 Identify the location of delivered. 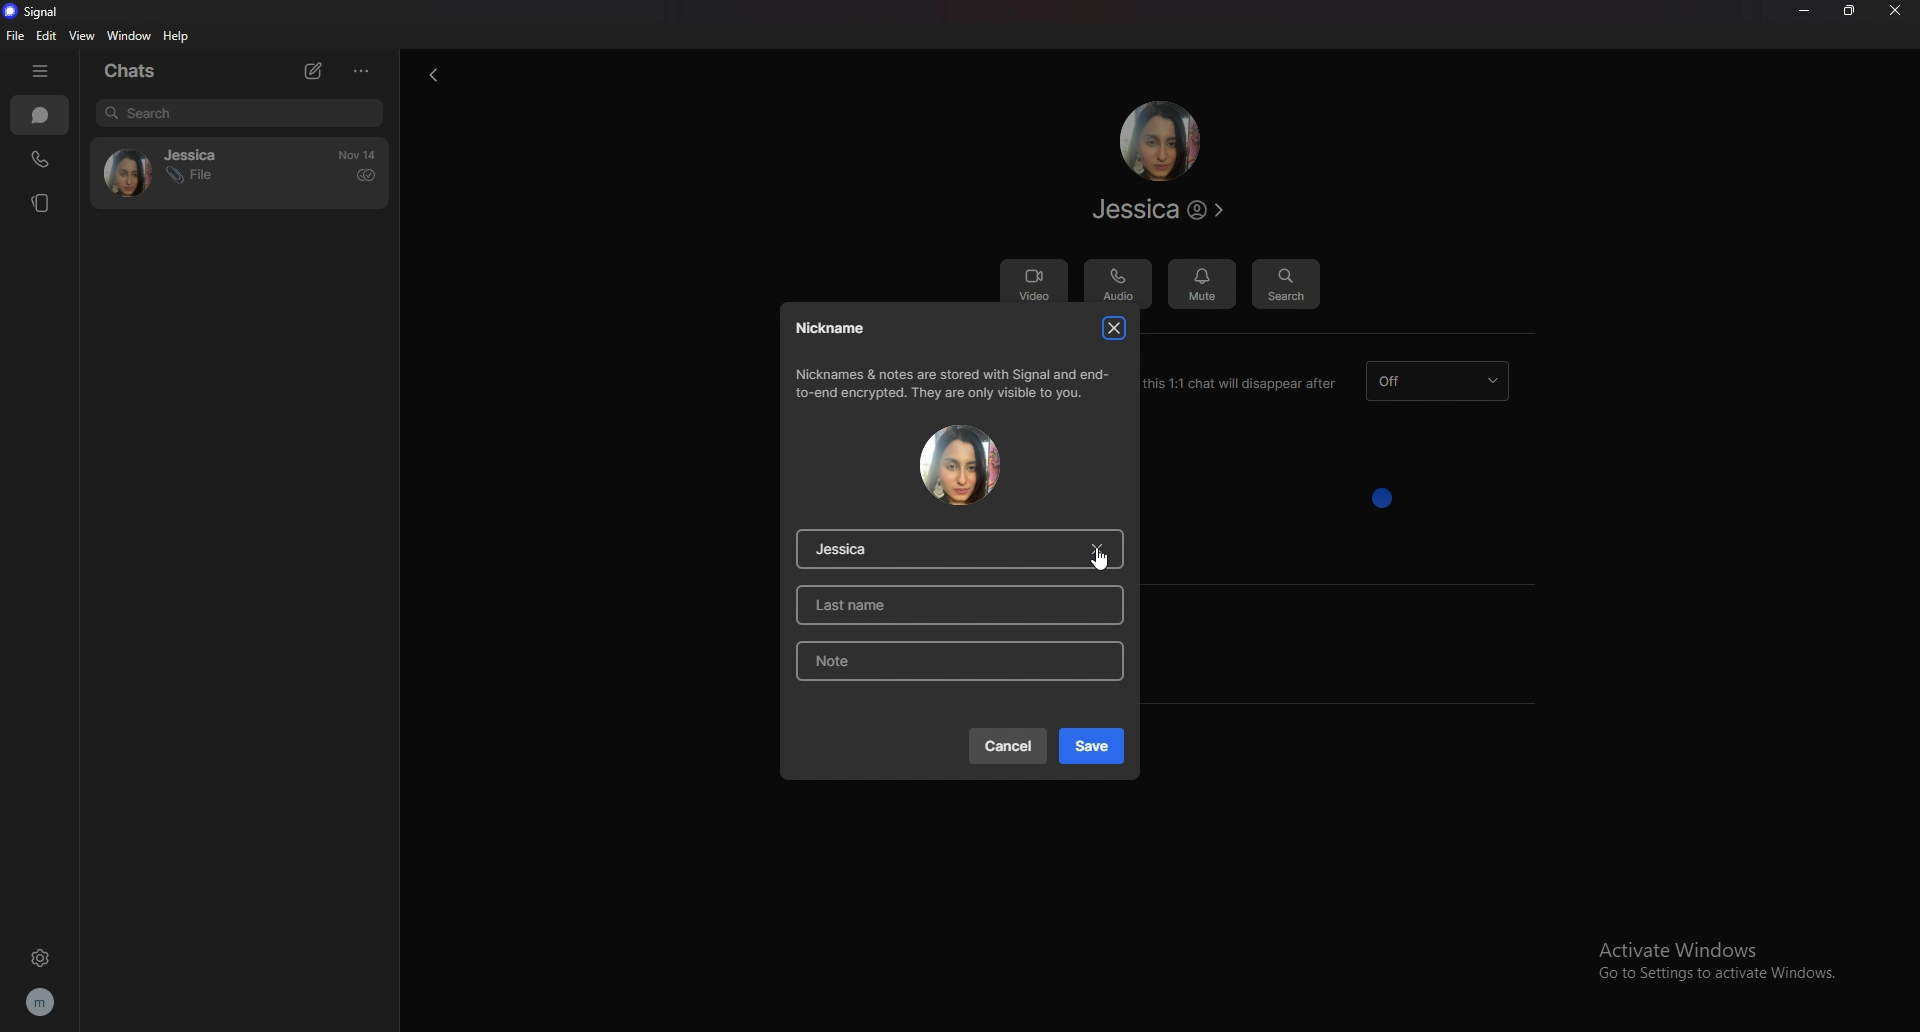
(366, 176).